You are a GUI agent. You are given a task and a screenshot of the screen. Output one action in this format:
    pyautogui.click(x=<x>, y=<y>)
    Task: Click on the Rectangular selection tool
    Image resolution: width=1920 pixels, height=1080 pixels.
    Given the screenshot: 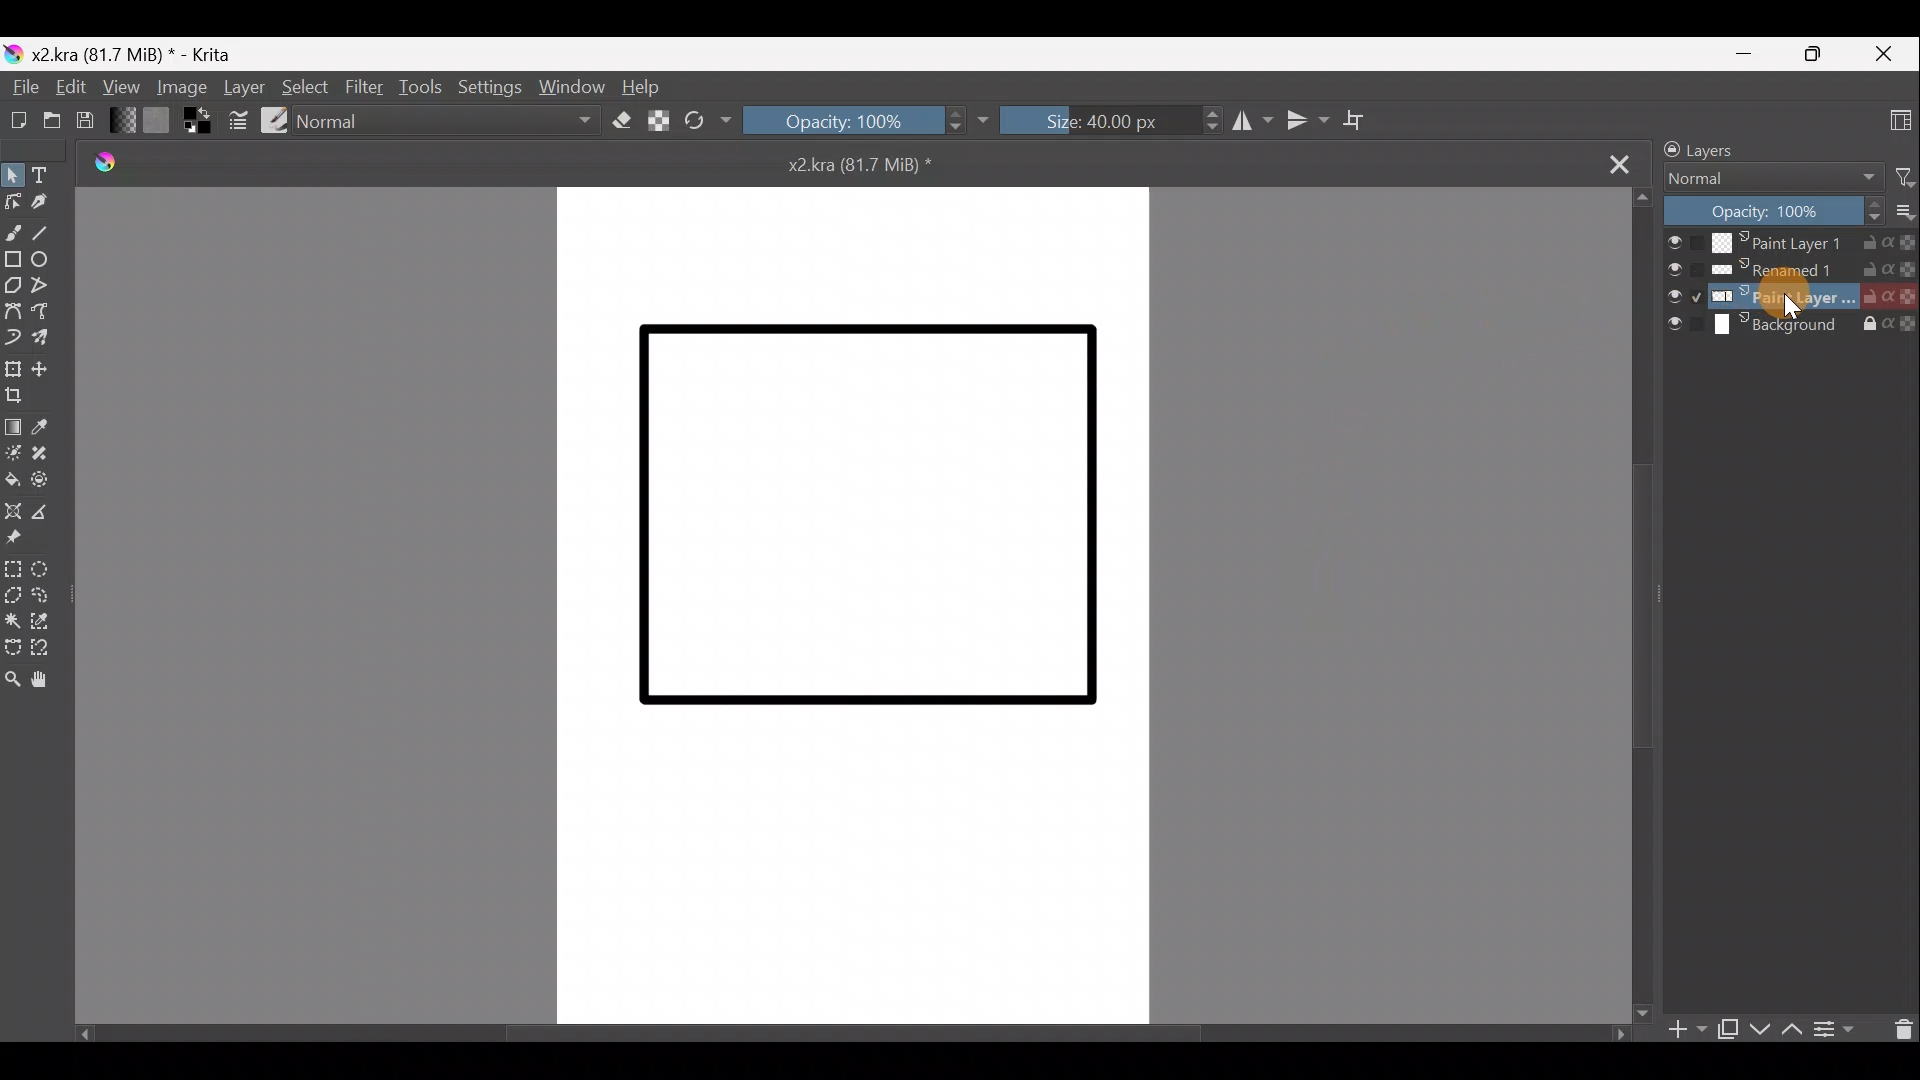 What is the action you would take?
    pyautogui.click(x=13, y=569)
    